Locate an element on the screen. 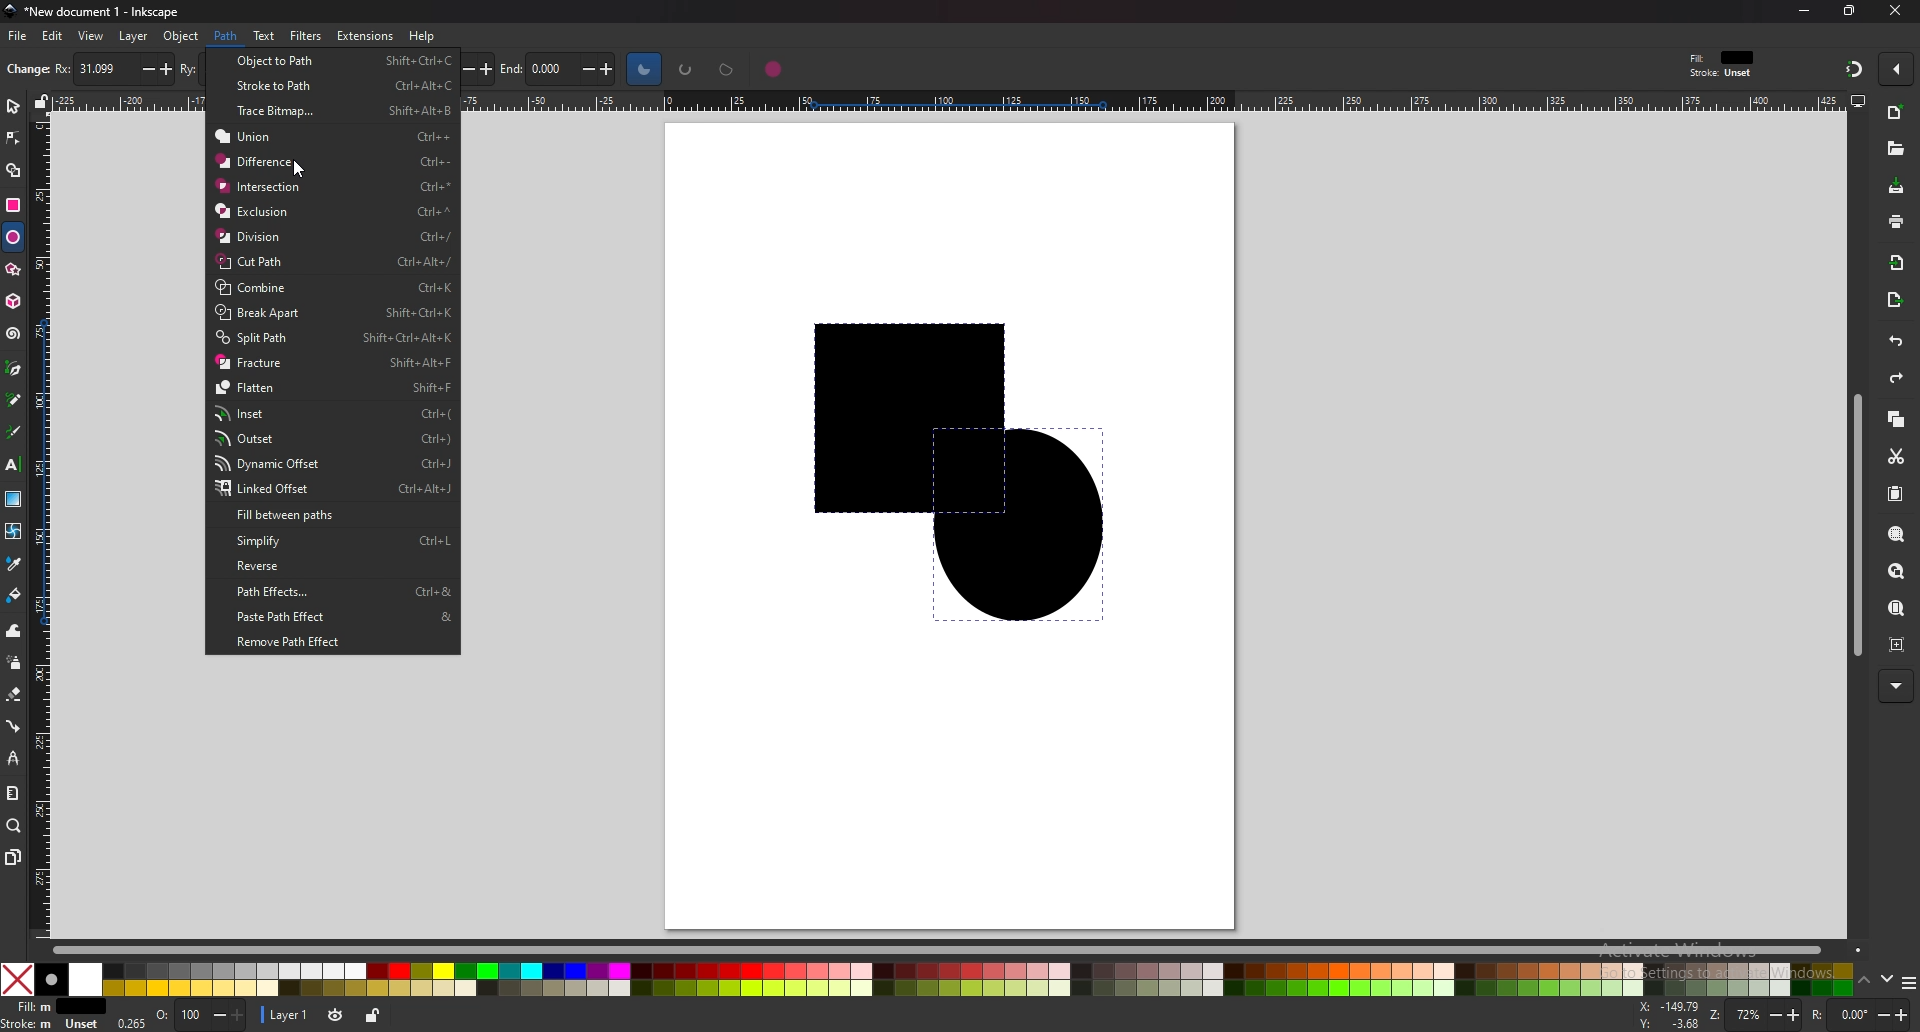  fill is located at coordinates (53, 1007).